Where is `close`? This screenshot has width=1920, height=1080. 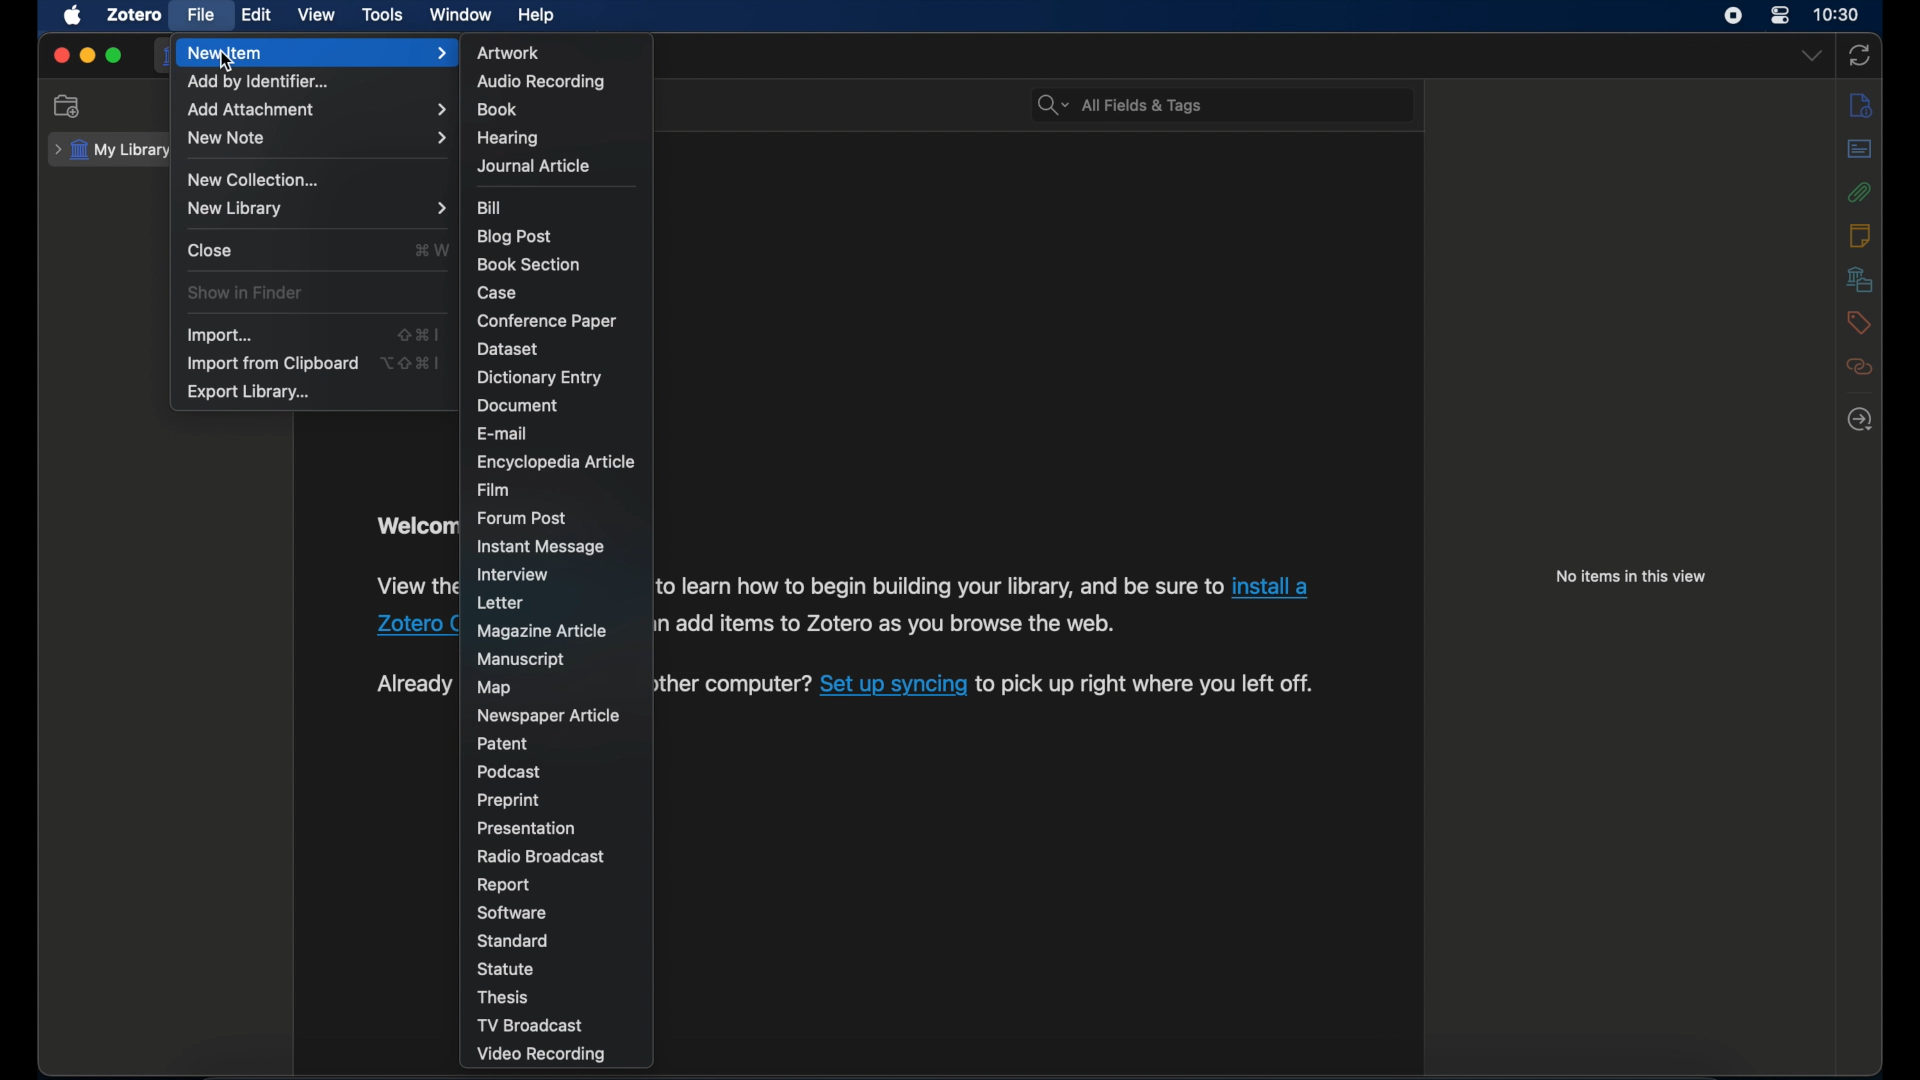
close is located at coordinates (210, 250).